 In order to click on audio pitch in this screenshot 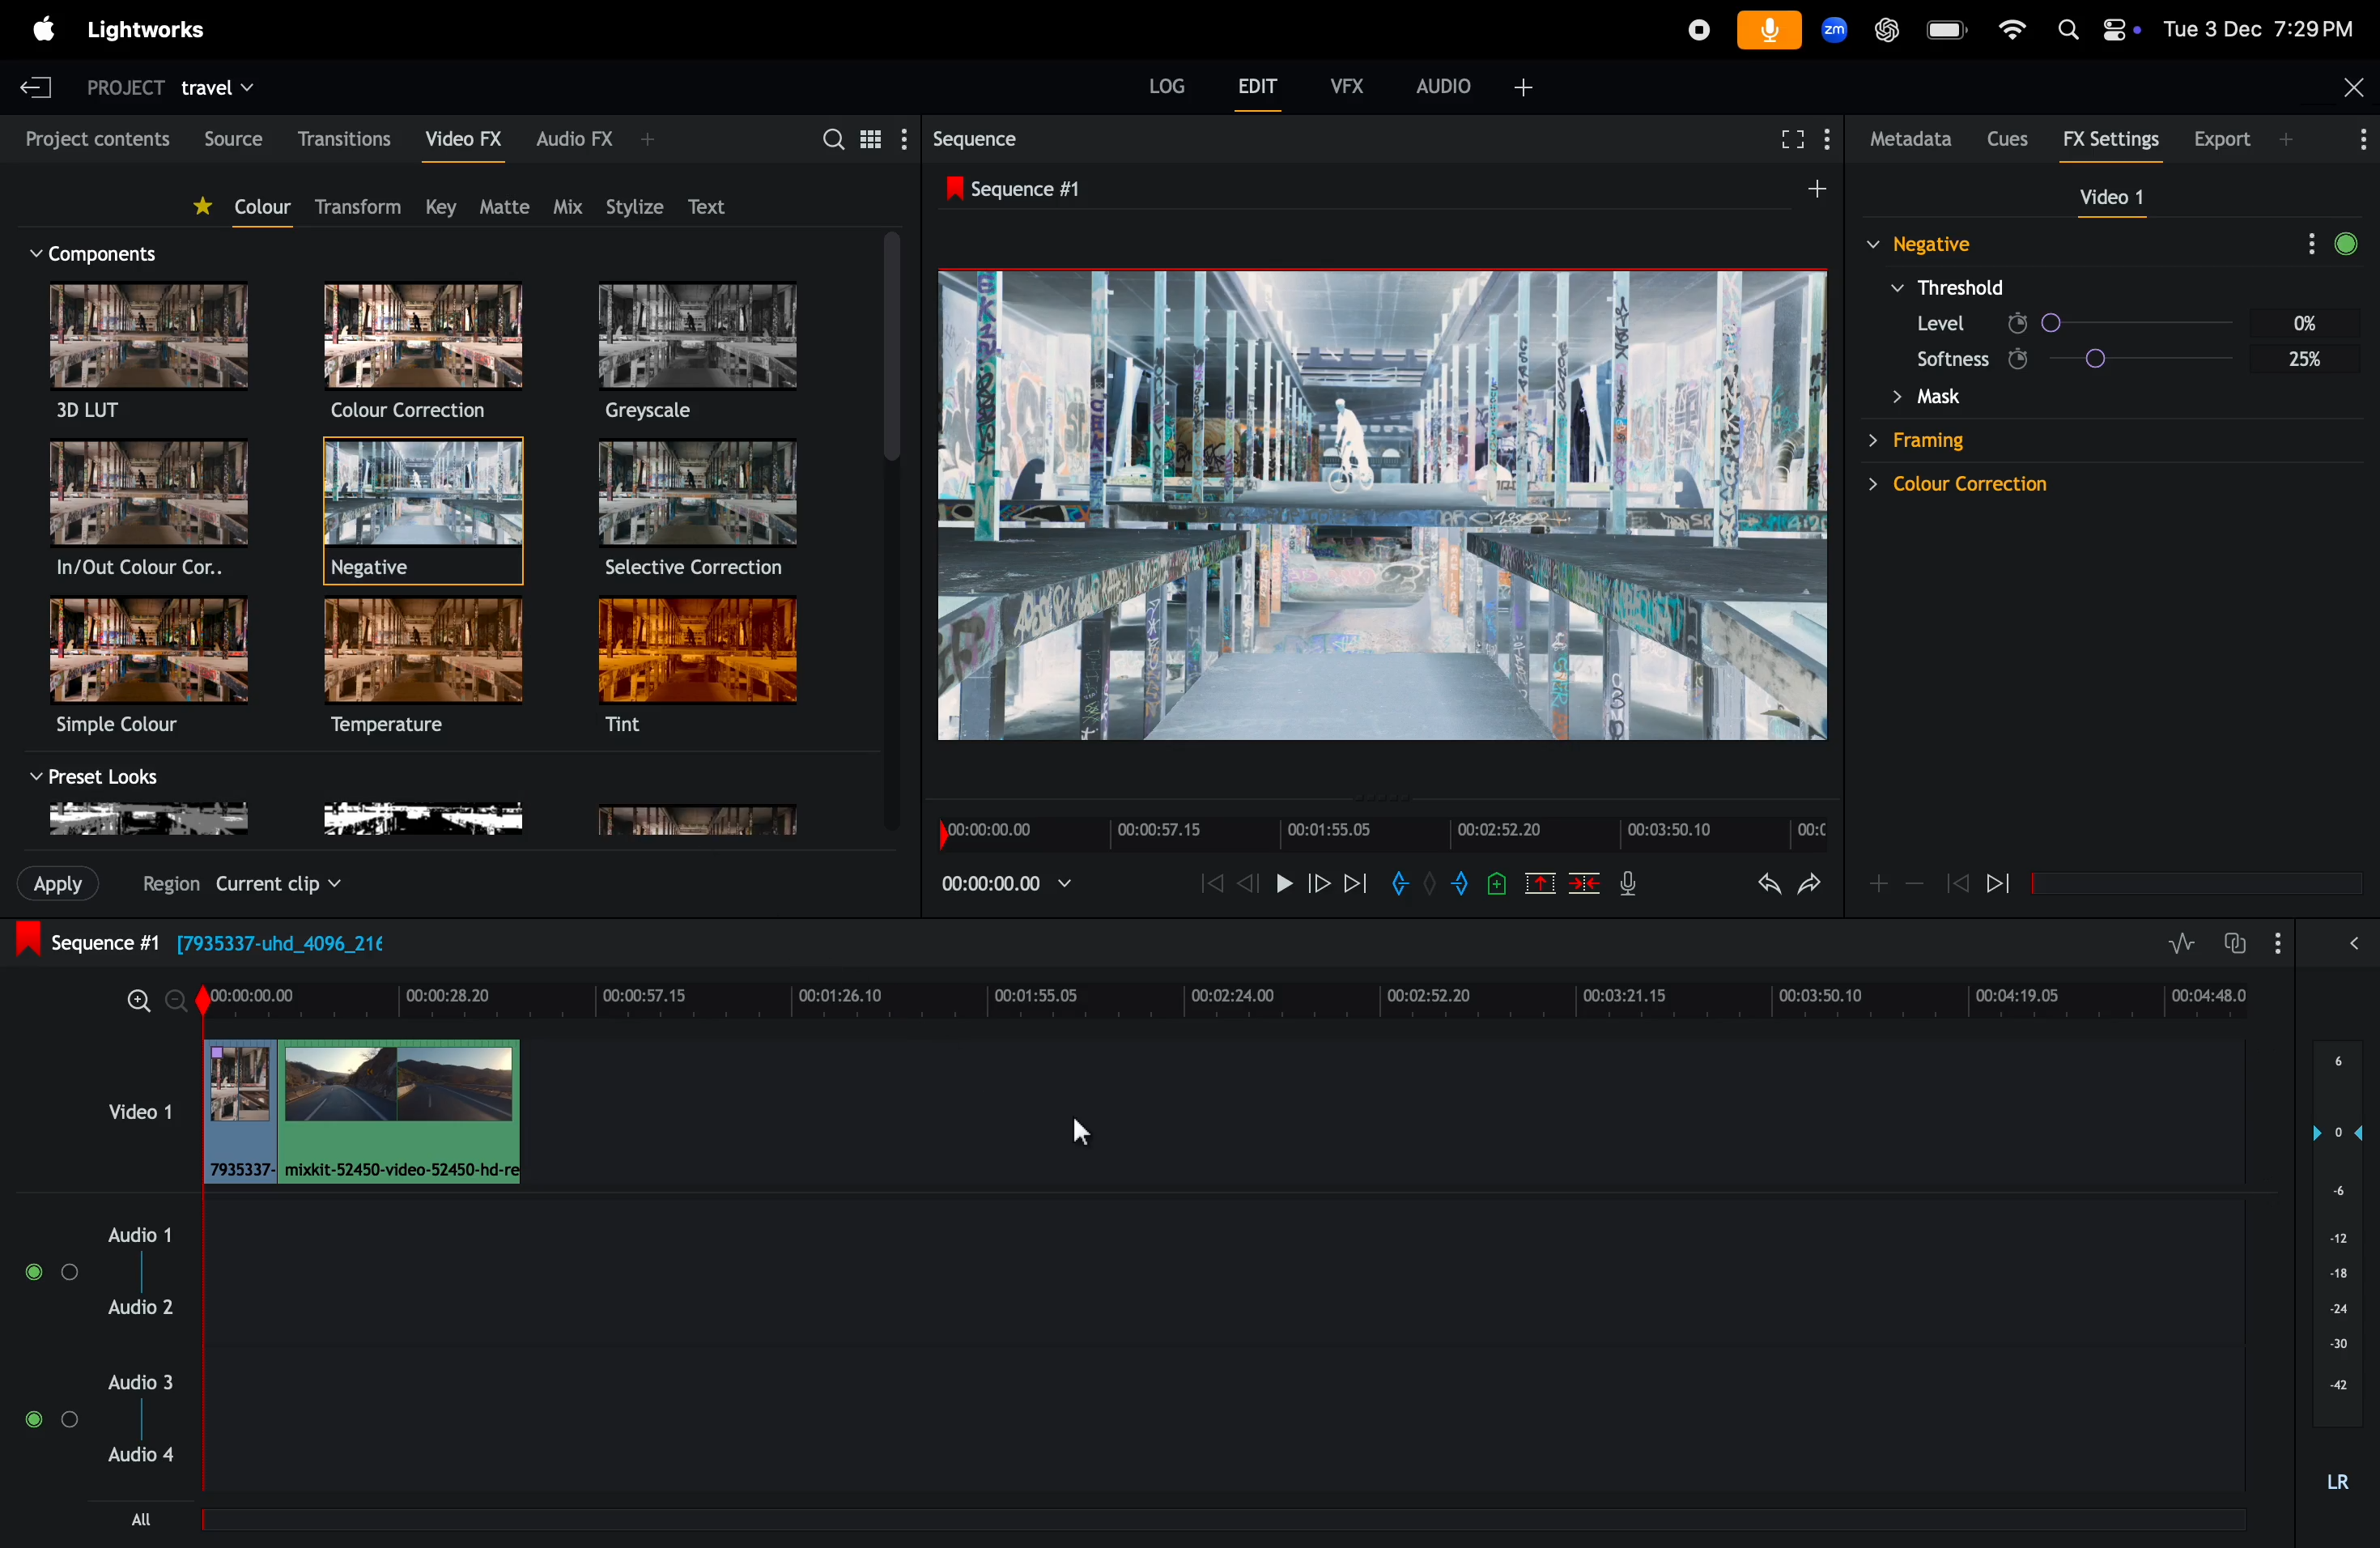, I will do `click(2343, 1269)`.